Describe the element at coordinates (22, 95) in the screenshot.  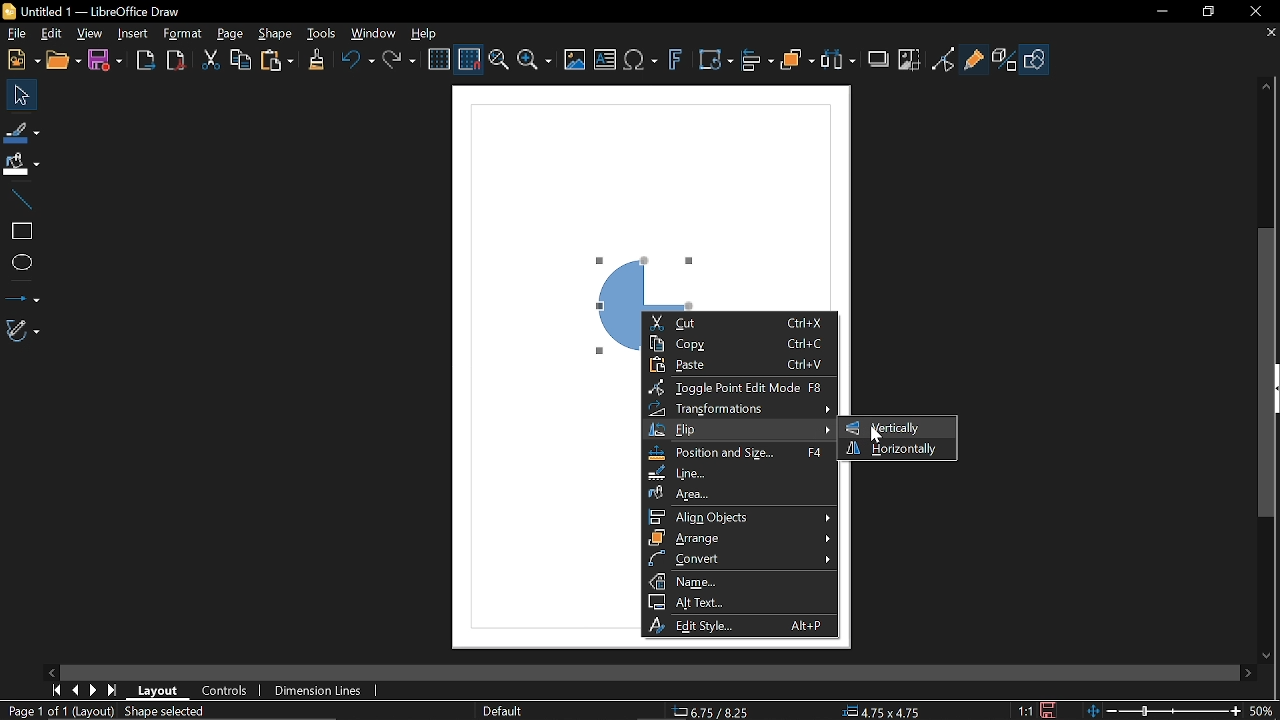
I see `Select` at that location.